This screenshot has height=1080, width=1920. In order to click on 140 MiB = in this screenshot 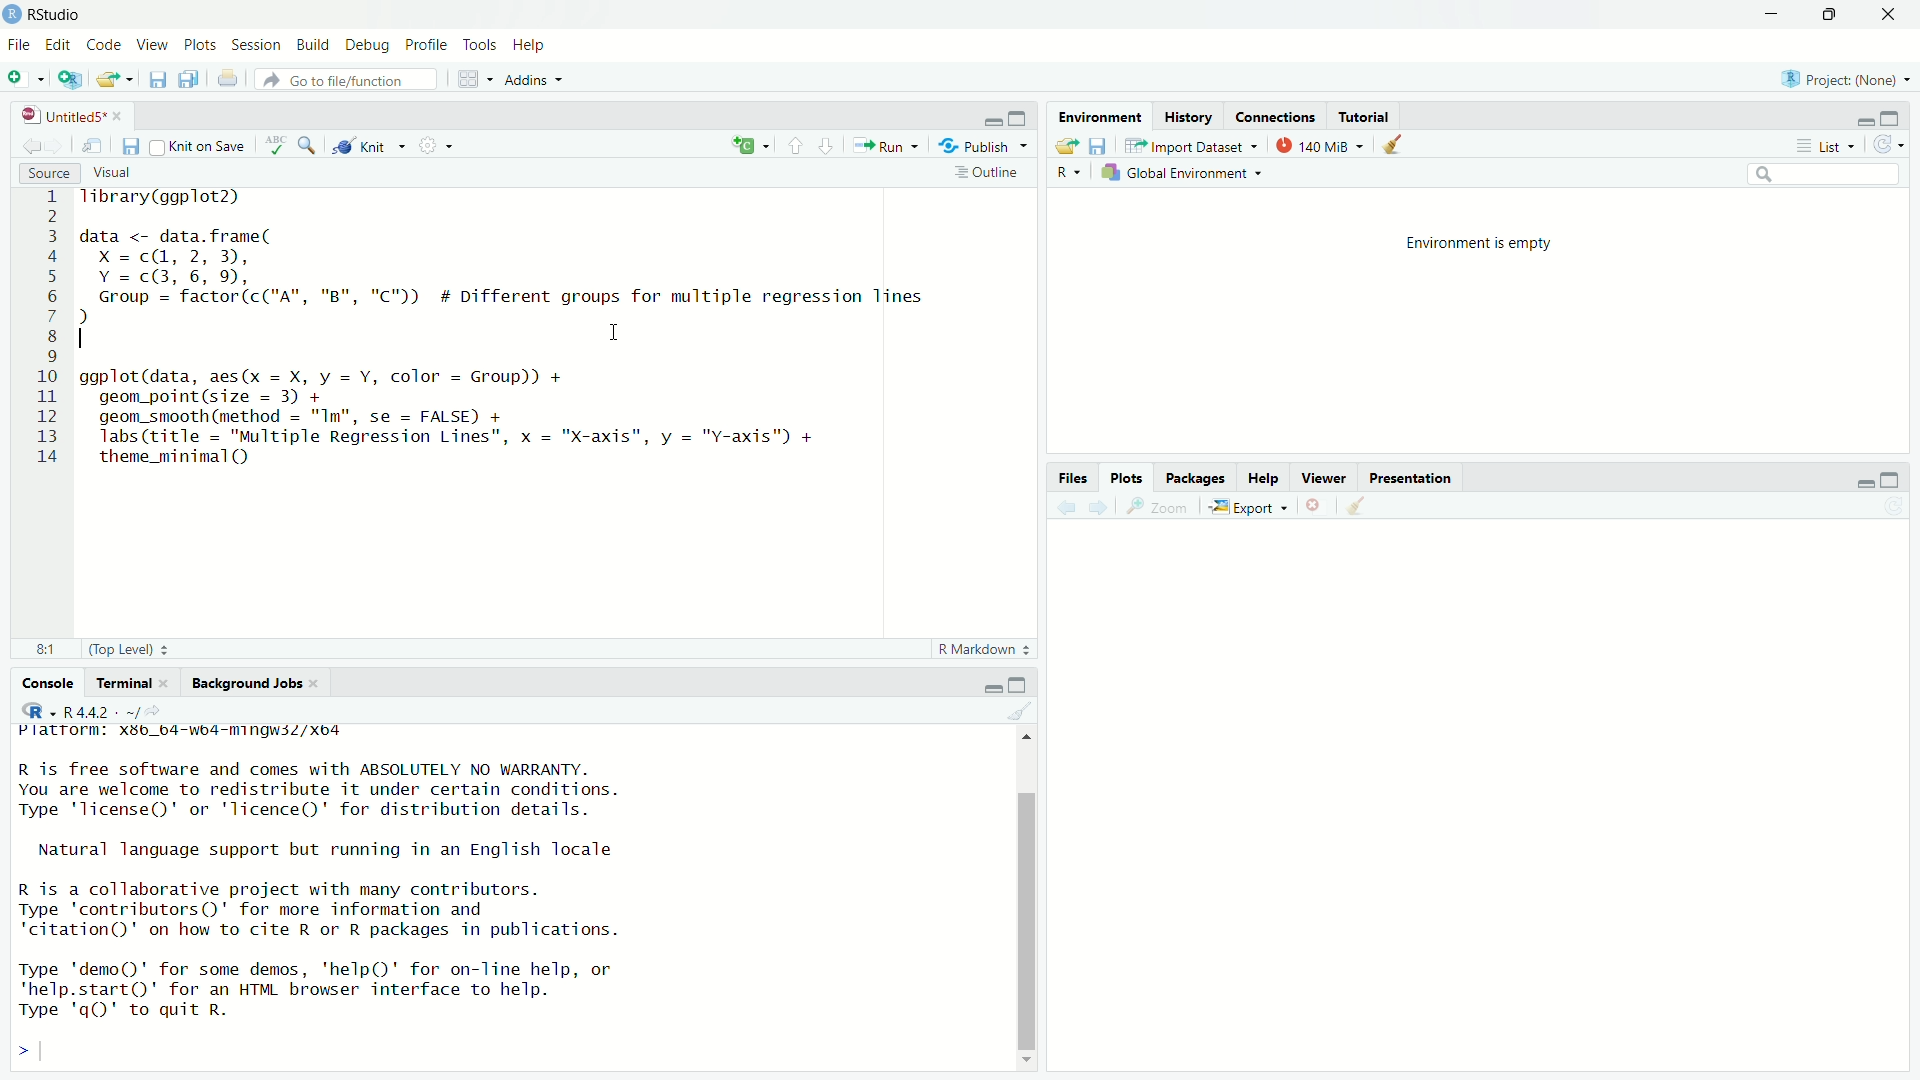, I will do `click(1317, 145)`.